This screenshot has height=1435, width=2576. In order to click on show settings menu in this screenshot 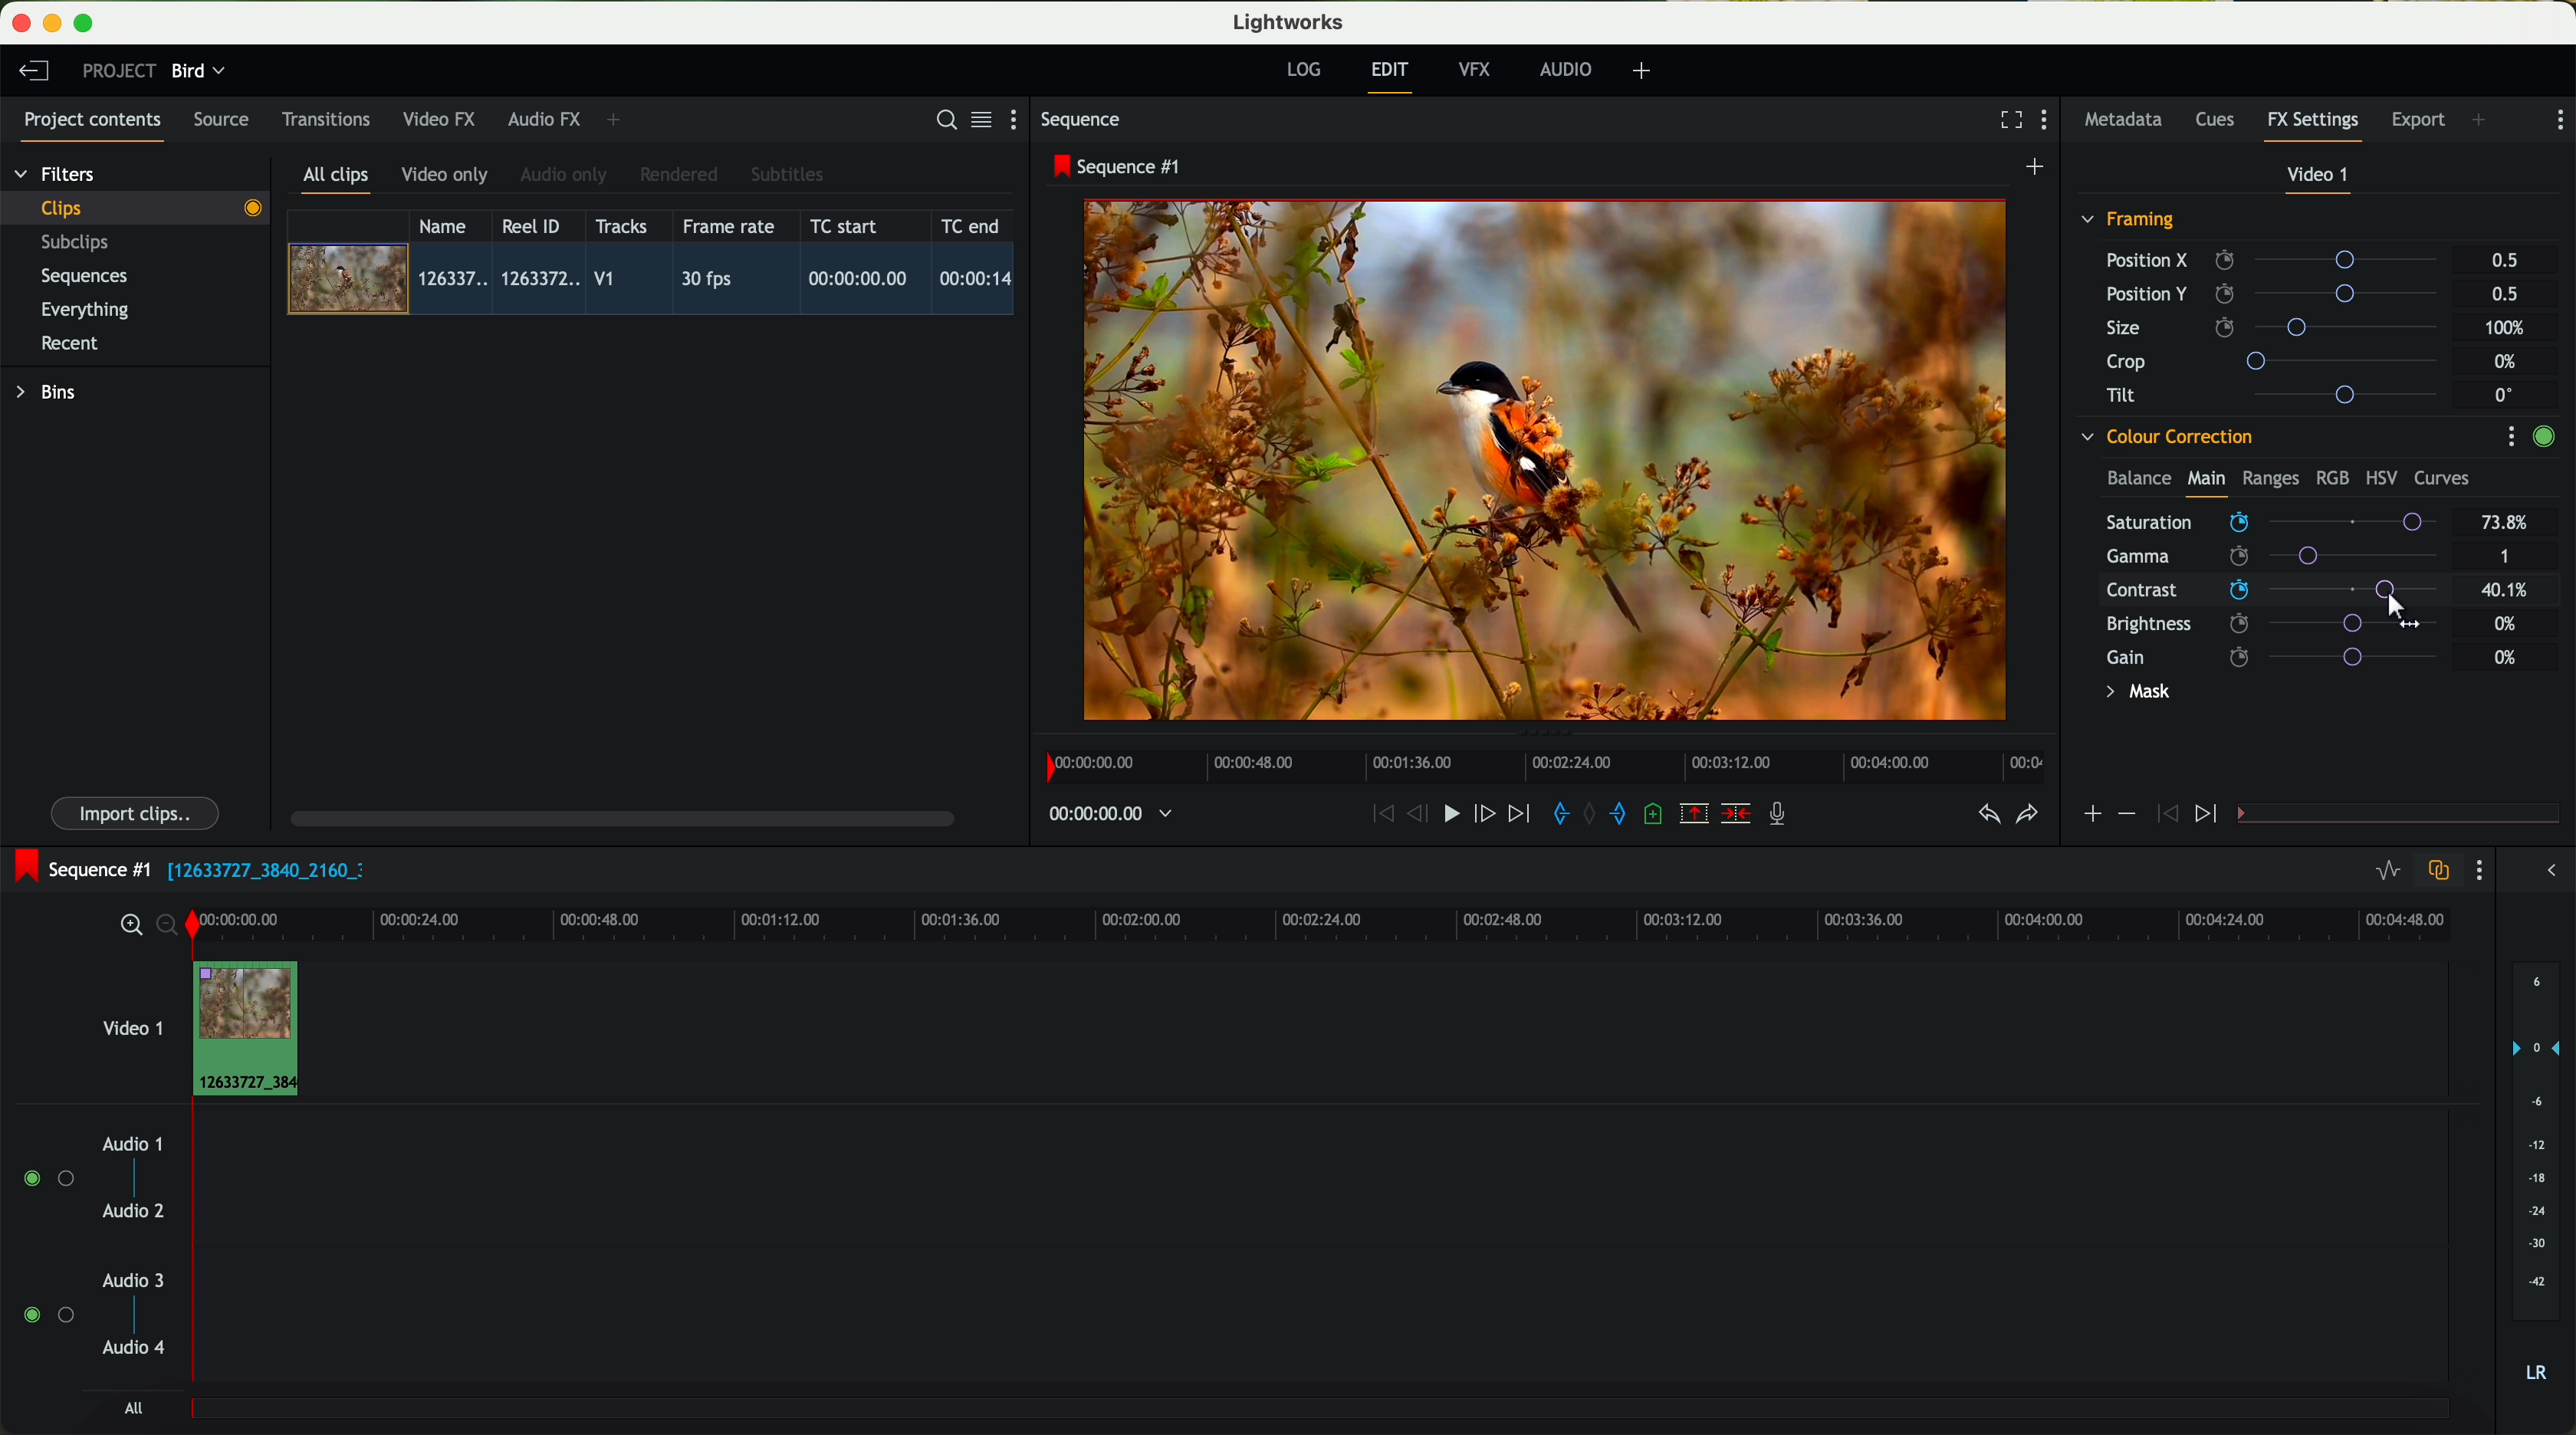, I will do `click(1022, 119)`.